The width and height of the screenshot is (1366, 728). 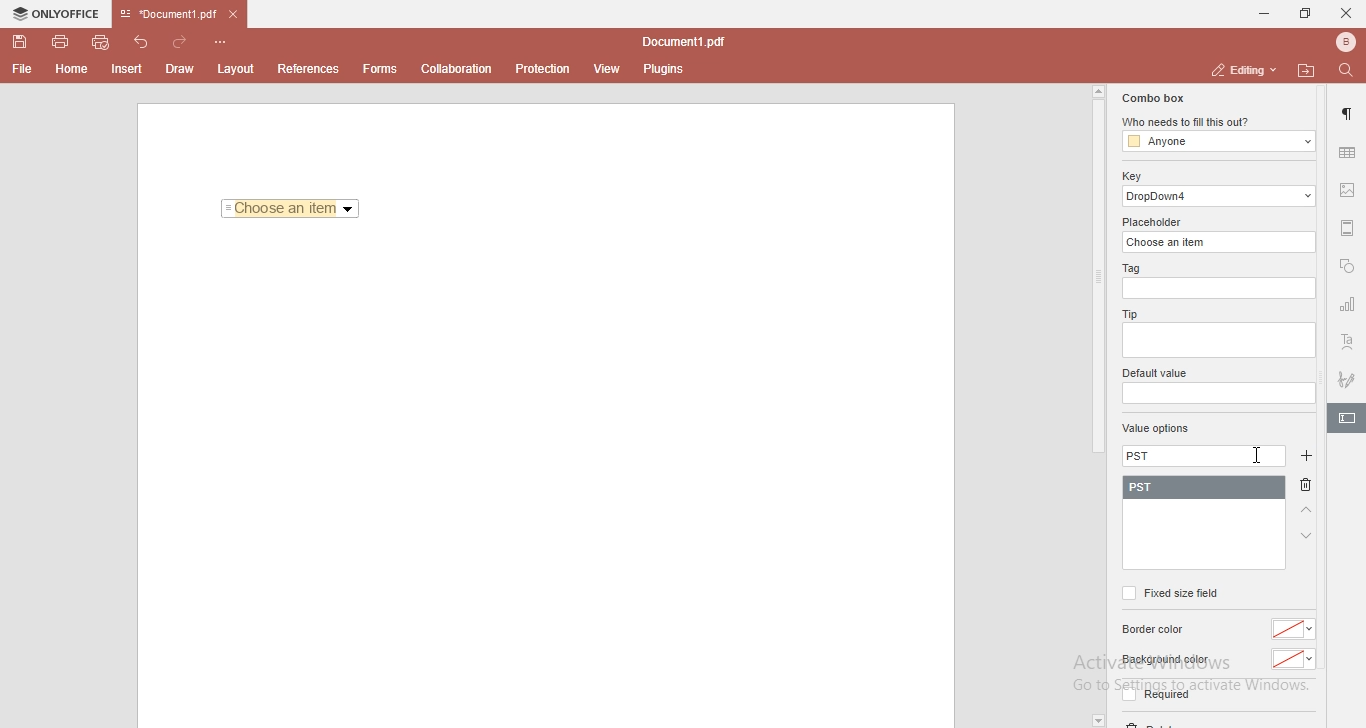 I want to click on Home, so click(x=73, y=72).